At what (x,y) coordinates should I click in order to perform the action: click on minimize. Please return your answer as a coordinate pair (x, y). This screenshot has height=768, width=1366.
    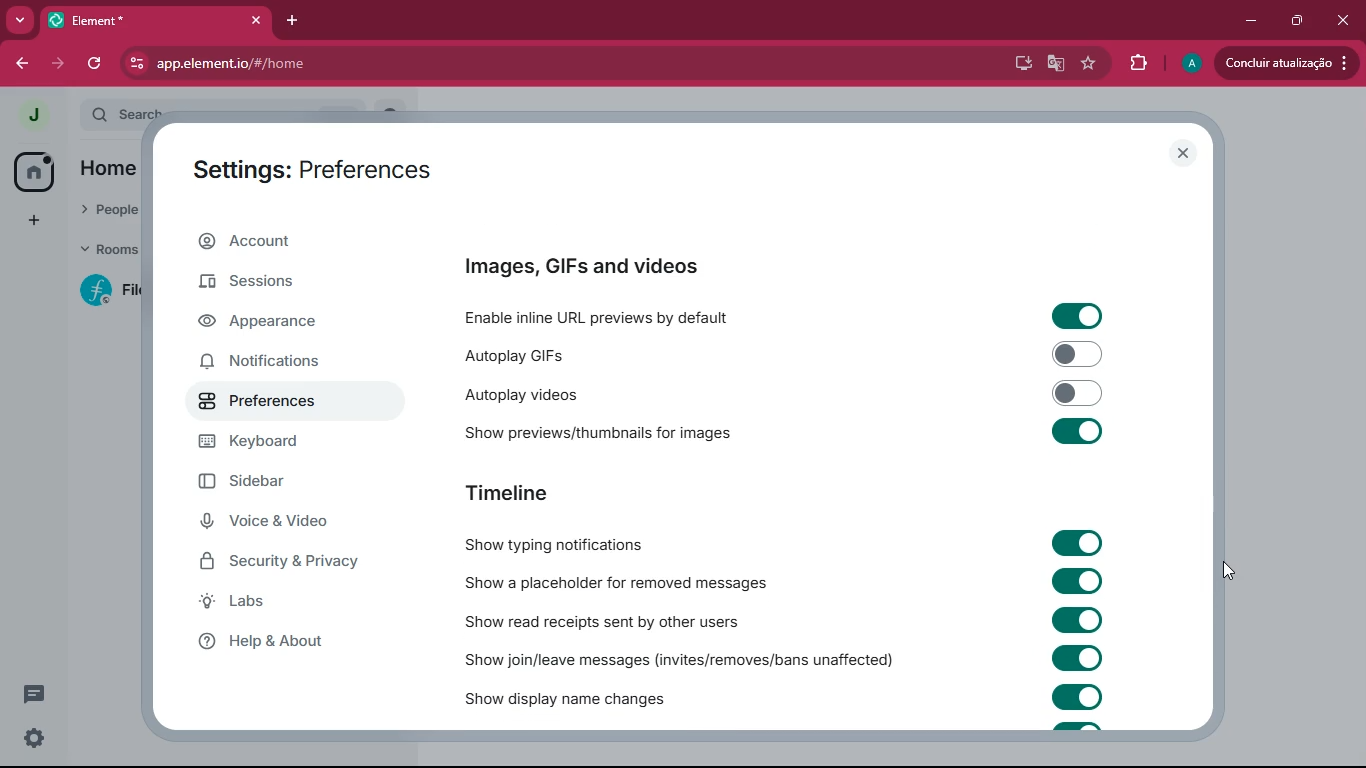
    Looking at the image, I should click on (1249, 20).